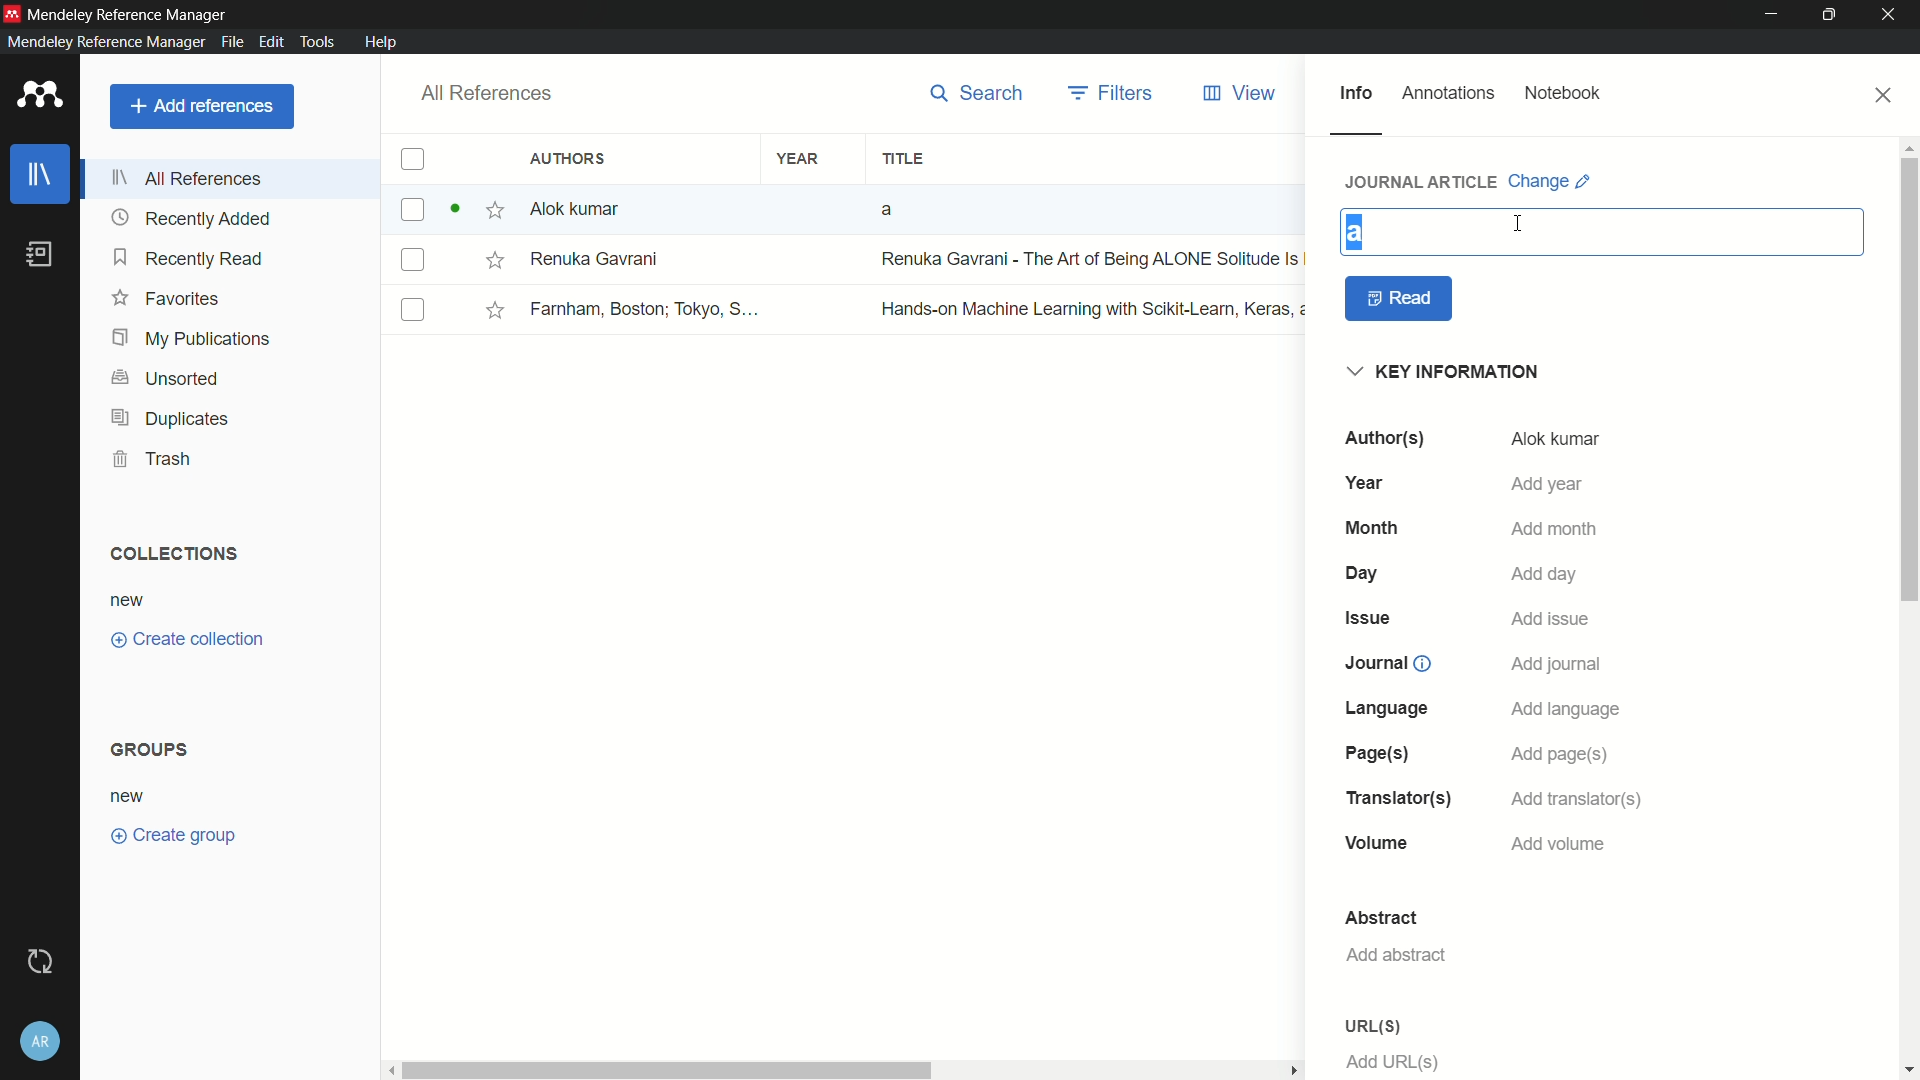 This screenshot has height=1080, width=1920. Describe the element at coordinates (847, 1070) in the screenshot. I see `horizontal scrollbar` at that location.